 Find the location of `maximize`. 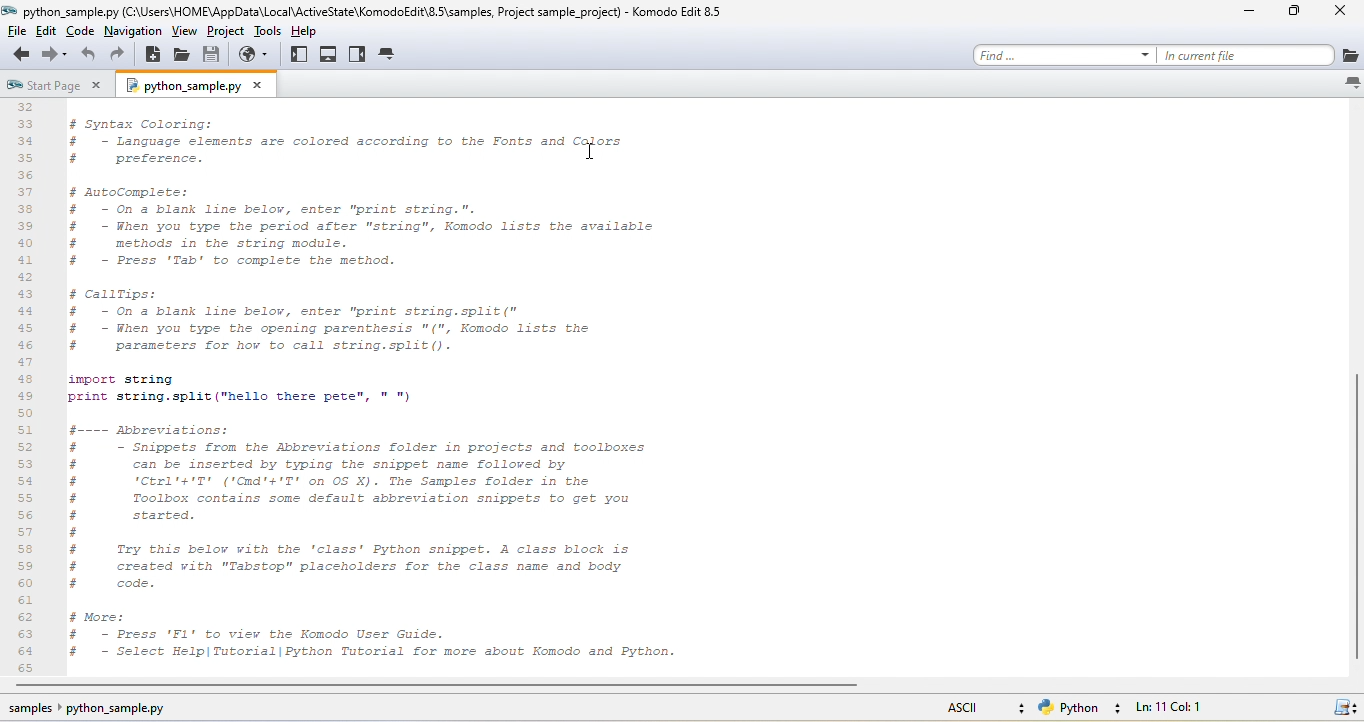

maximize is located at coordinates (1293, 14).